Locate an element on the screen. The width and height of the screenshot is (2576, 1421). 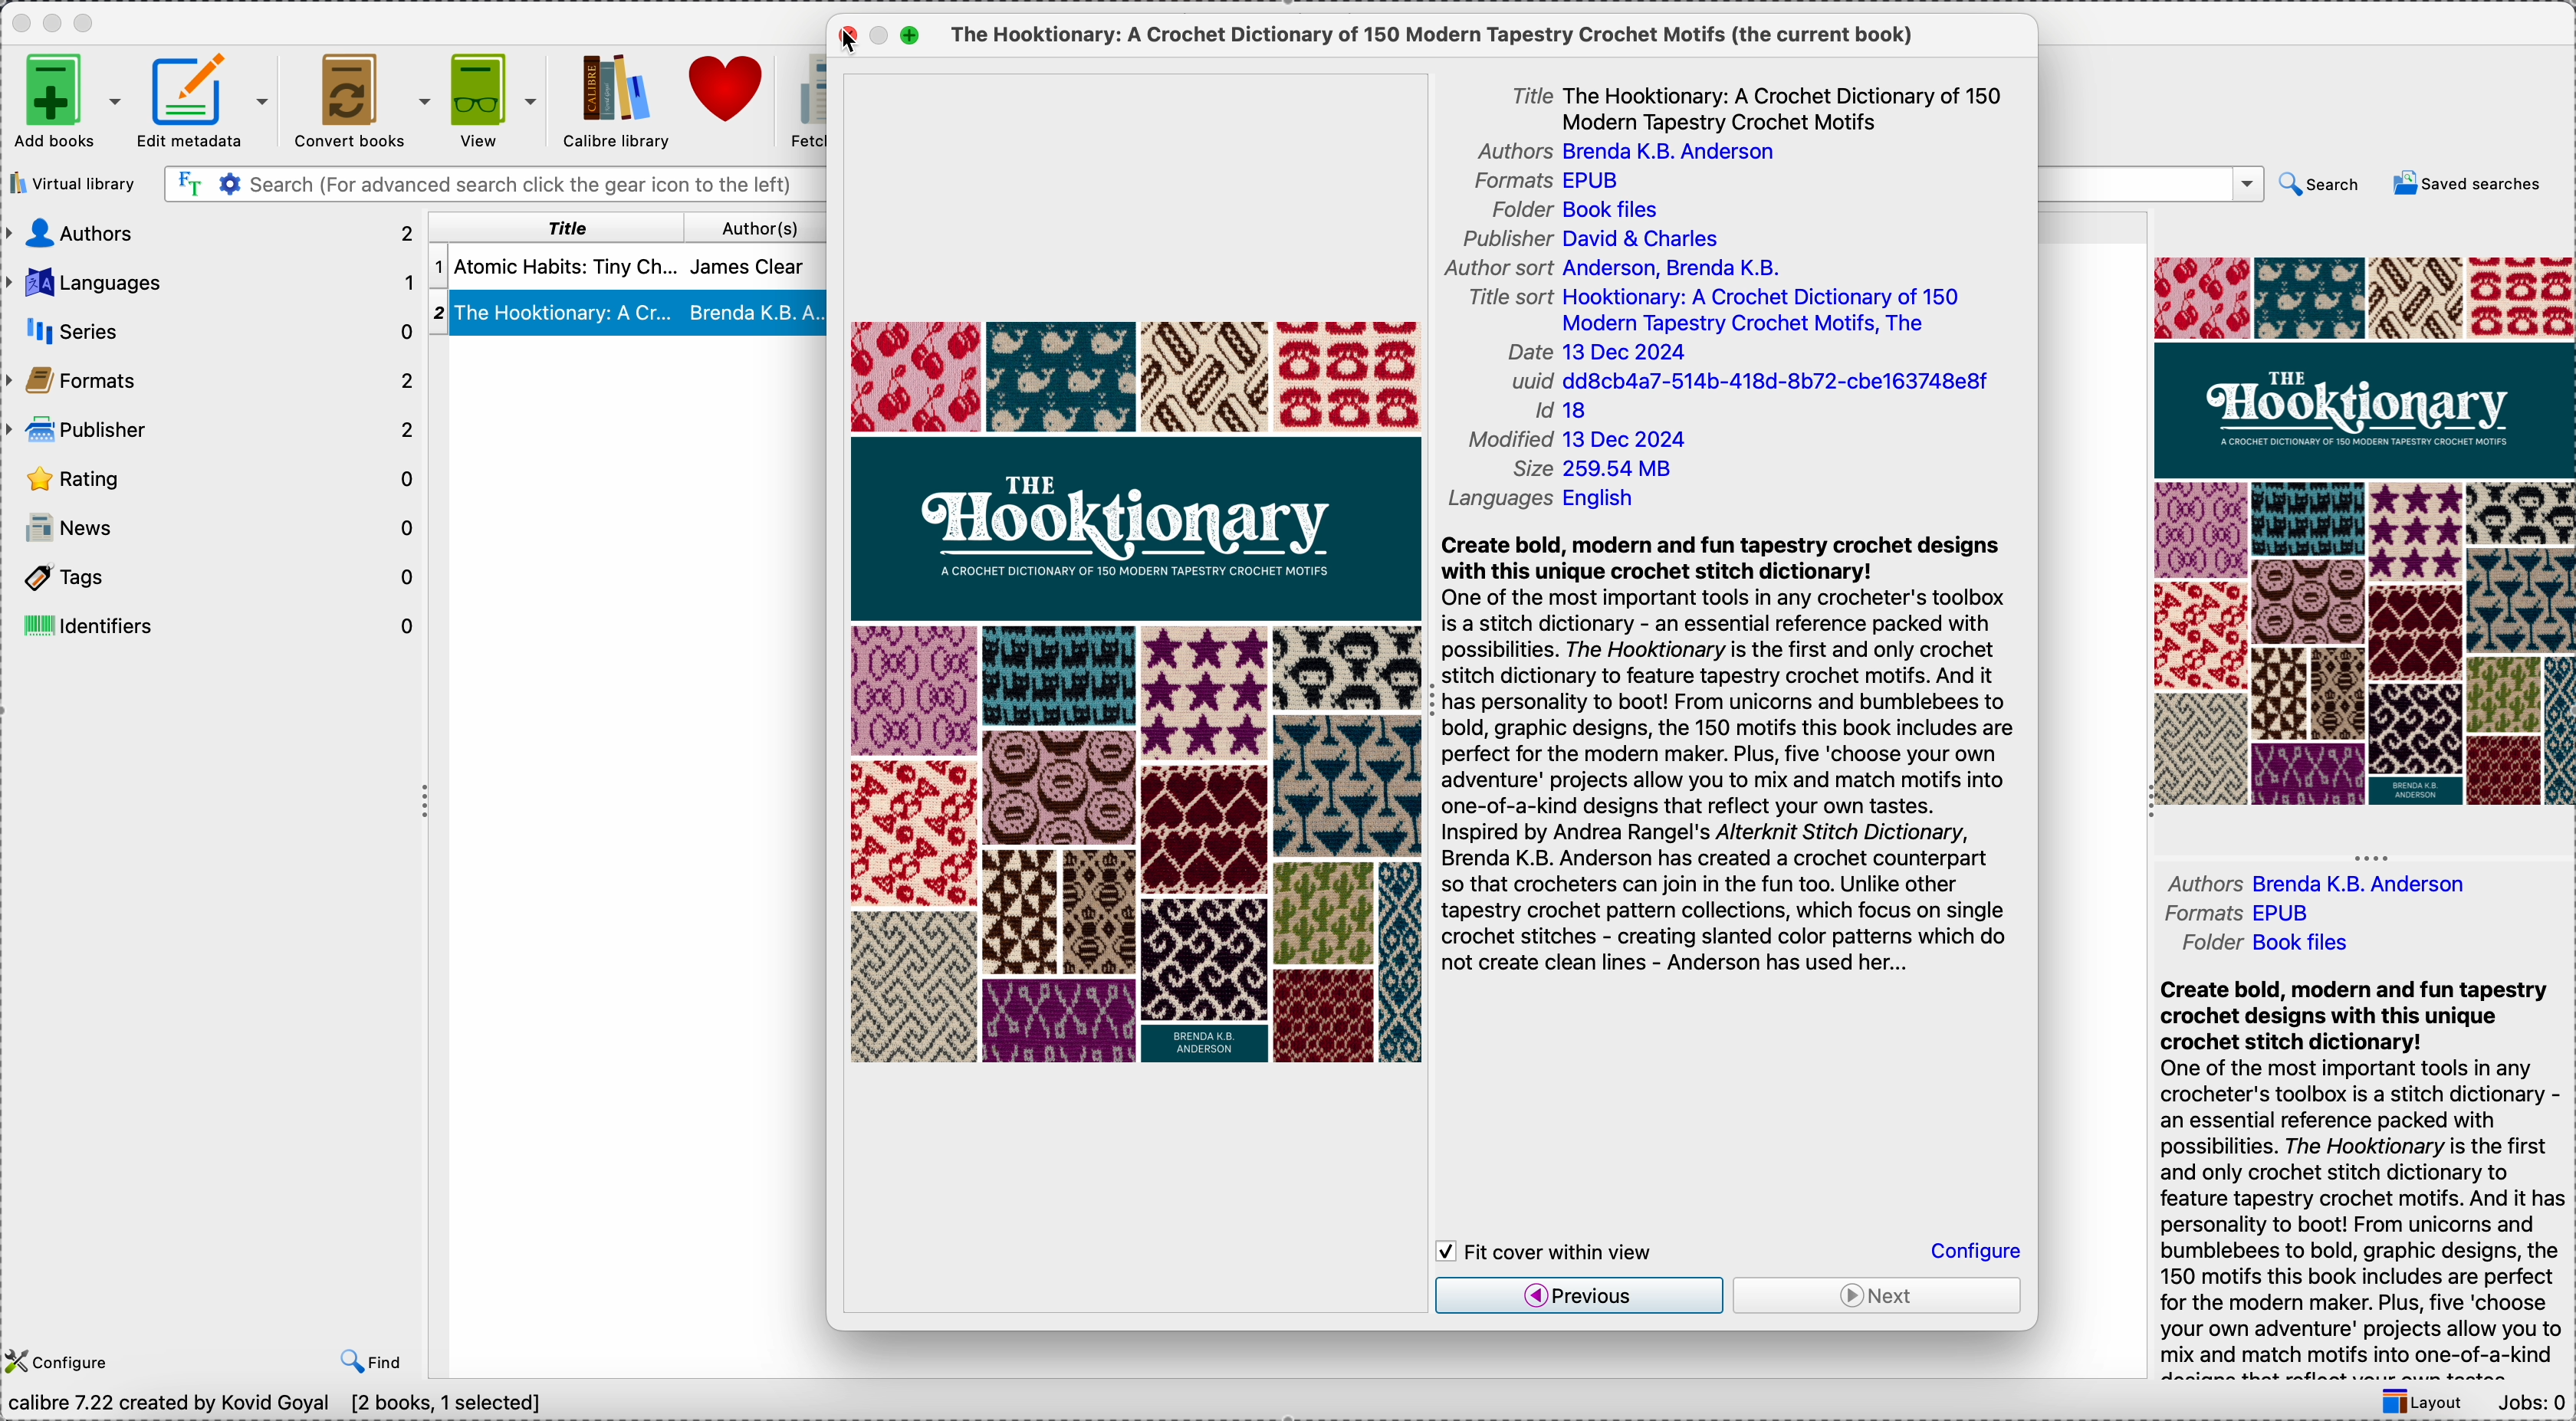
configure is located at coordinates (1975, 1252).